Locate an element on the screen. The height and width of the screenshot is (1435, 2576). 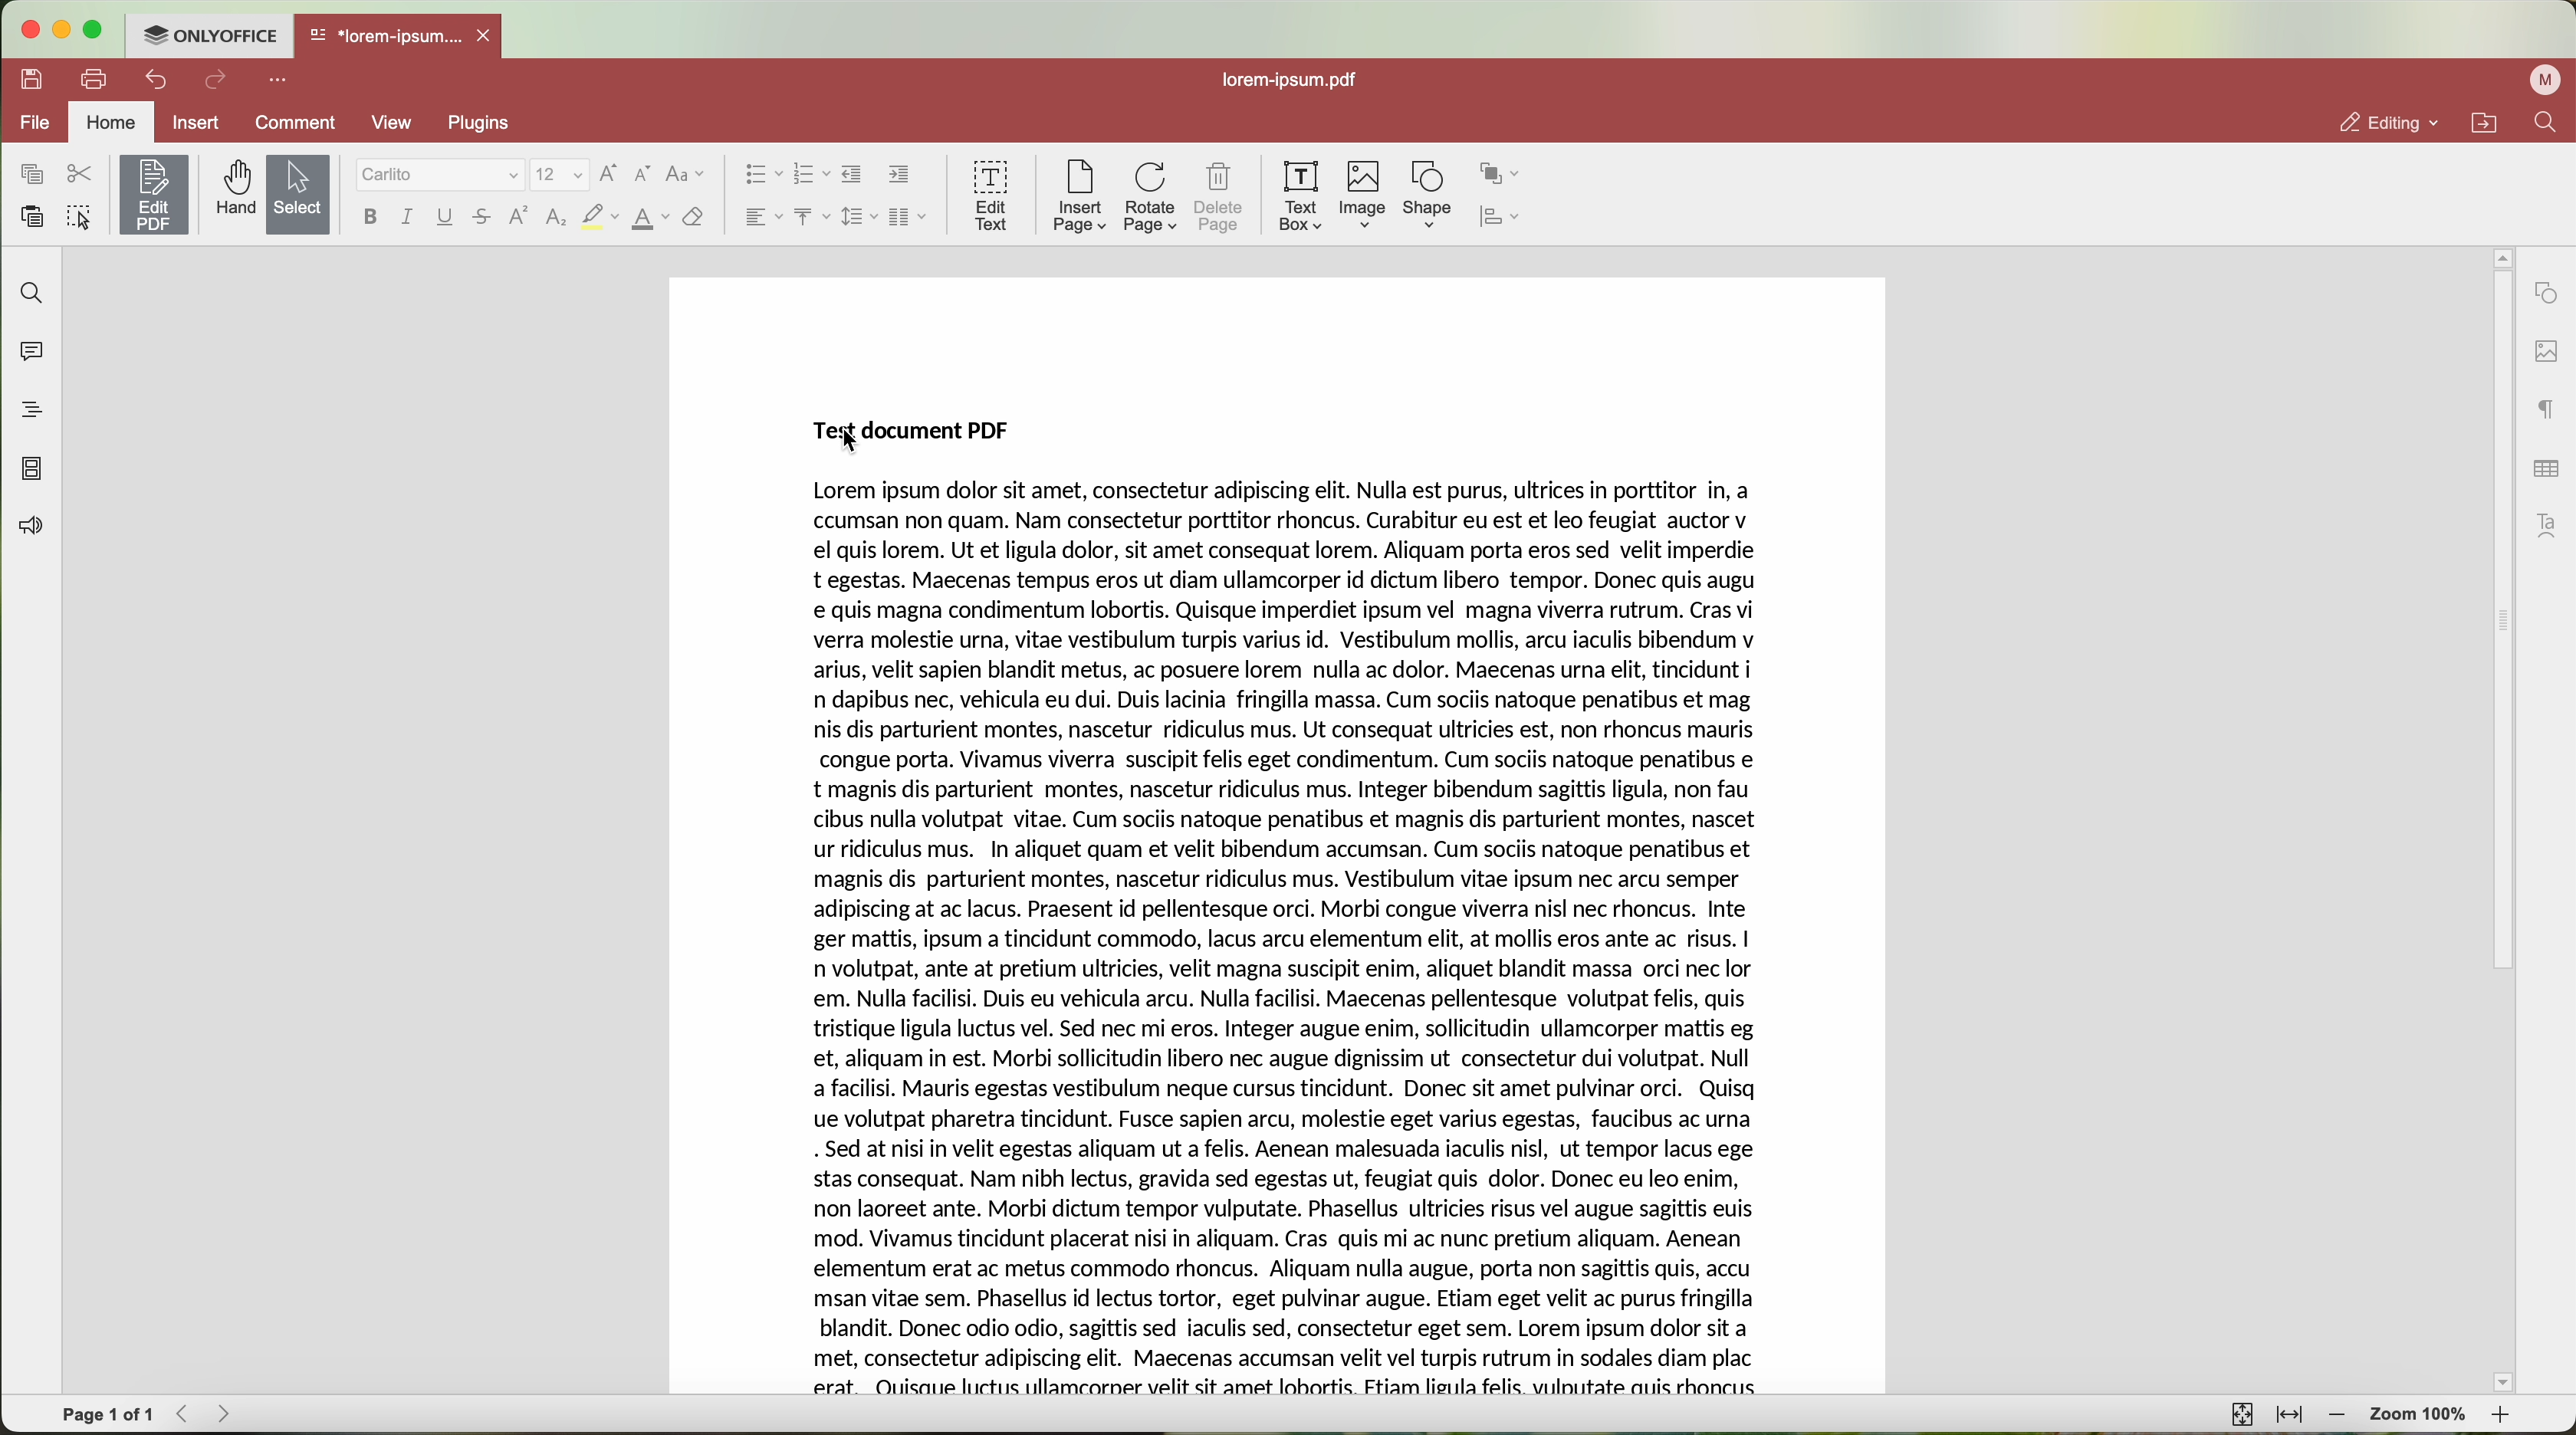
clear style is located at coordinates (694, 219).